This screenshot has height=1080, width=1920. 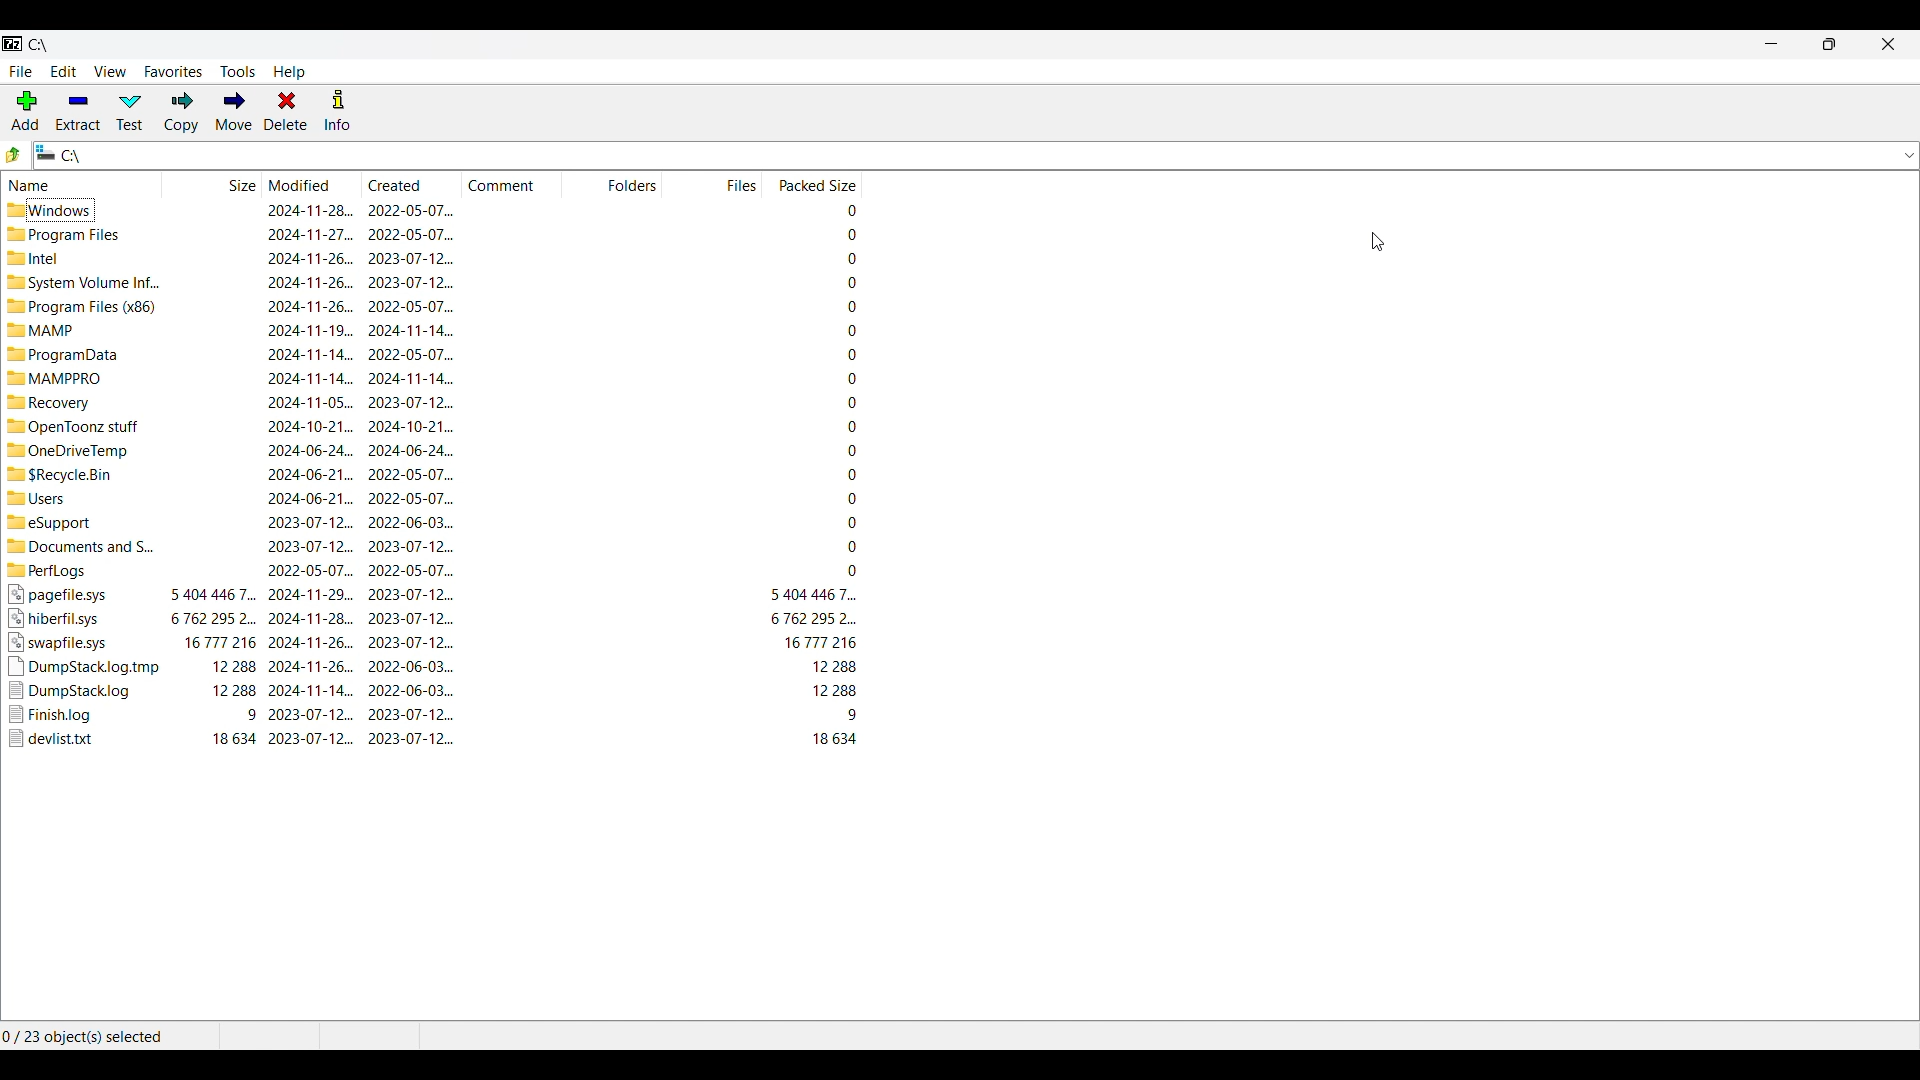 What do you see at coordinates (614, 183) in the screenshot?
I see `Folders column` at bounding box center [614, 183].